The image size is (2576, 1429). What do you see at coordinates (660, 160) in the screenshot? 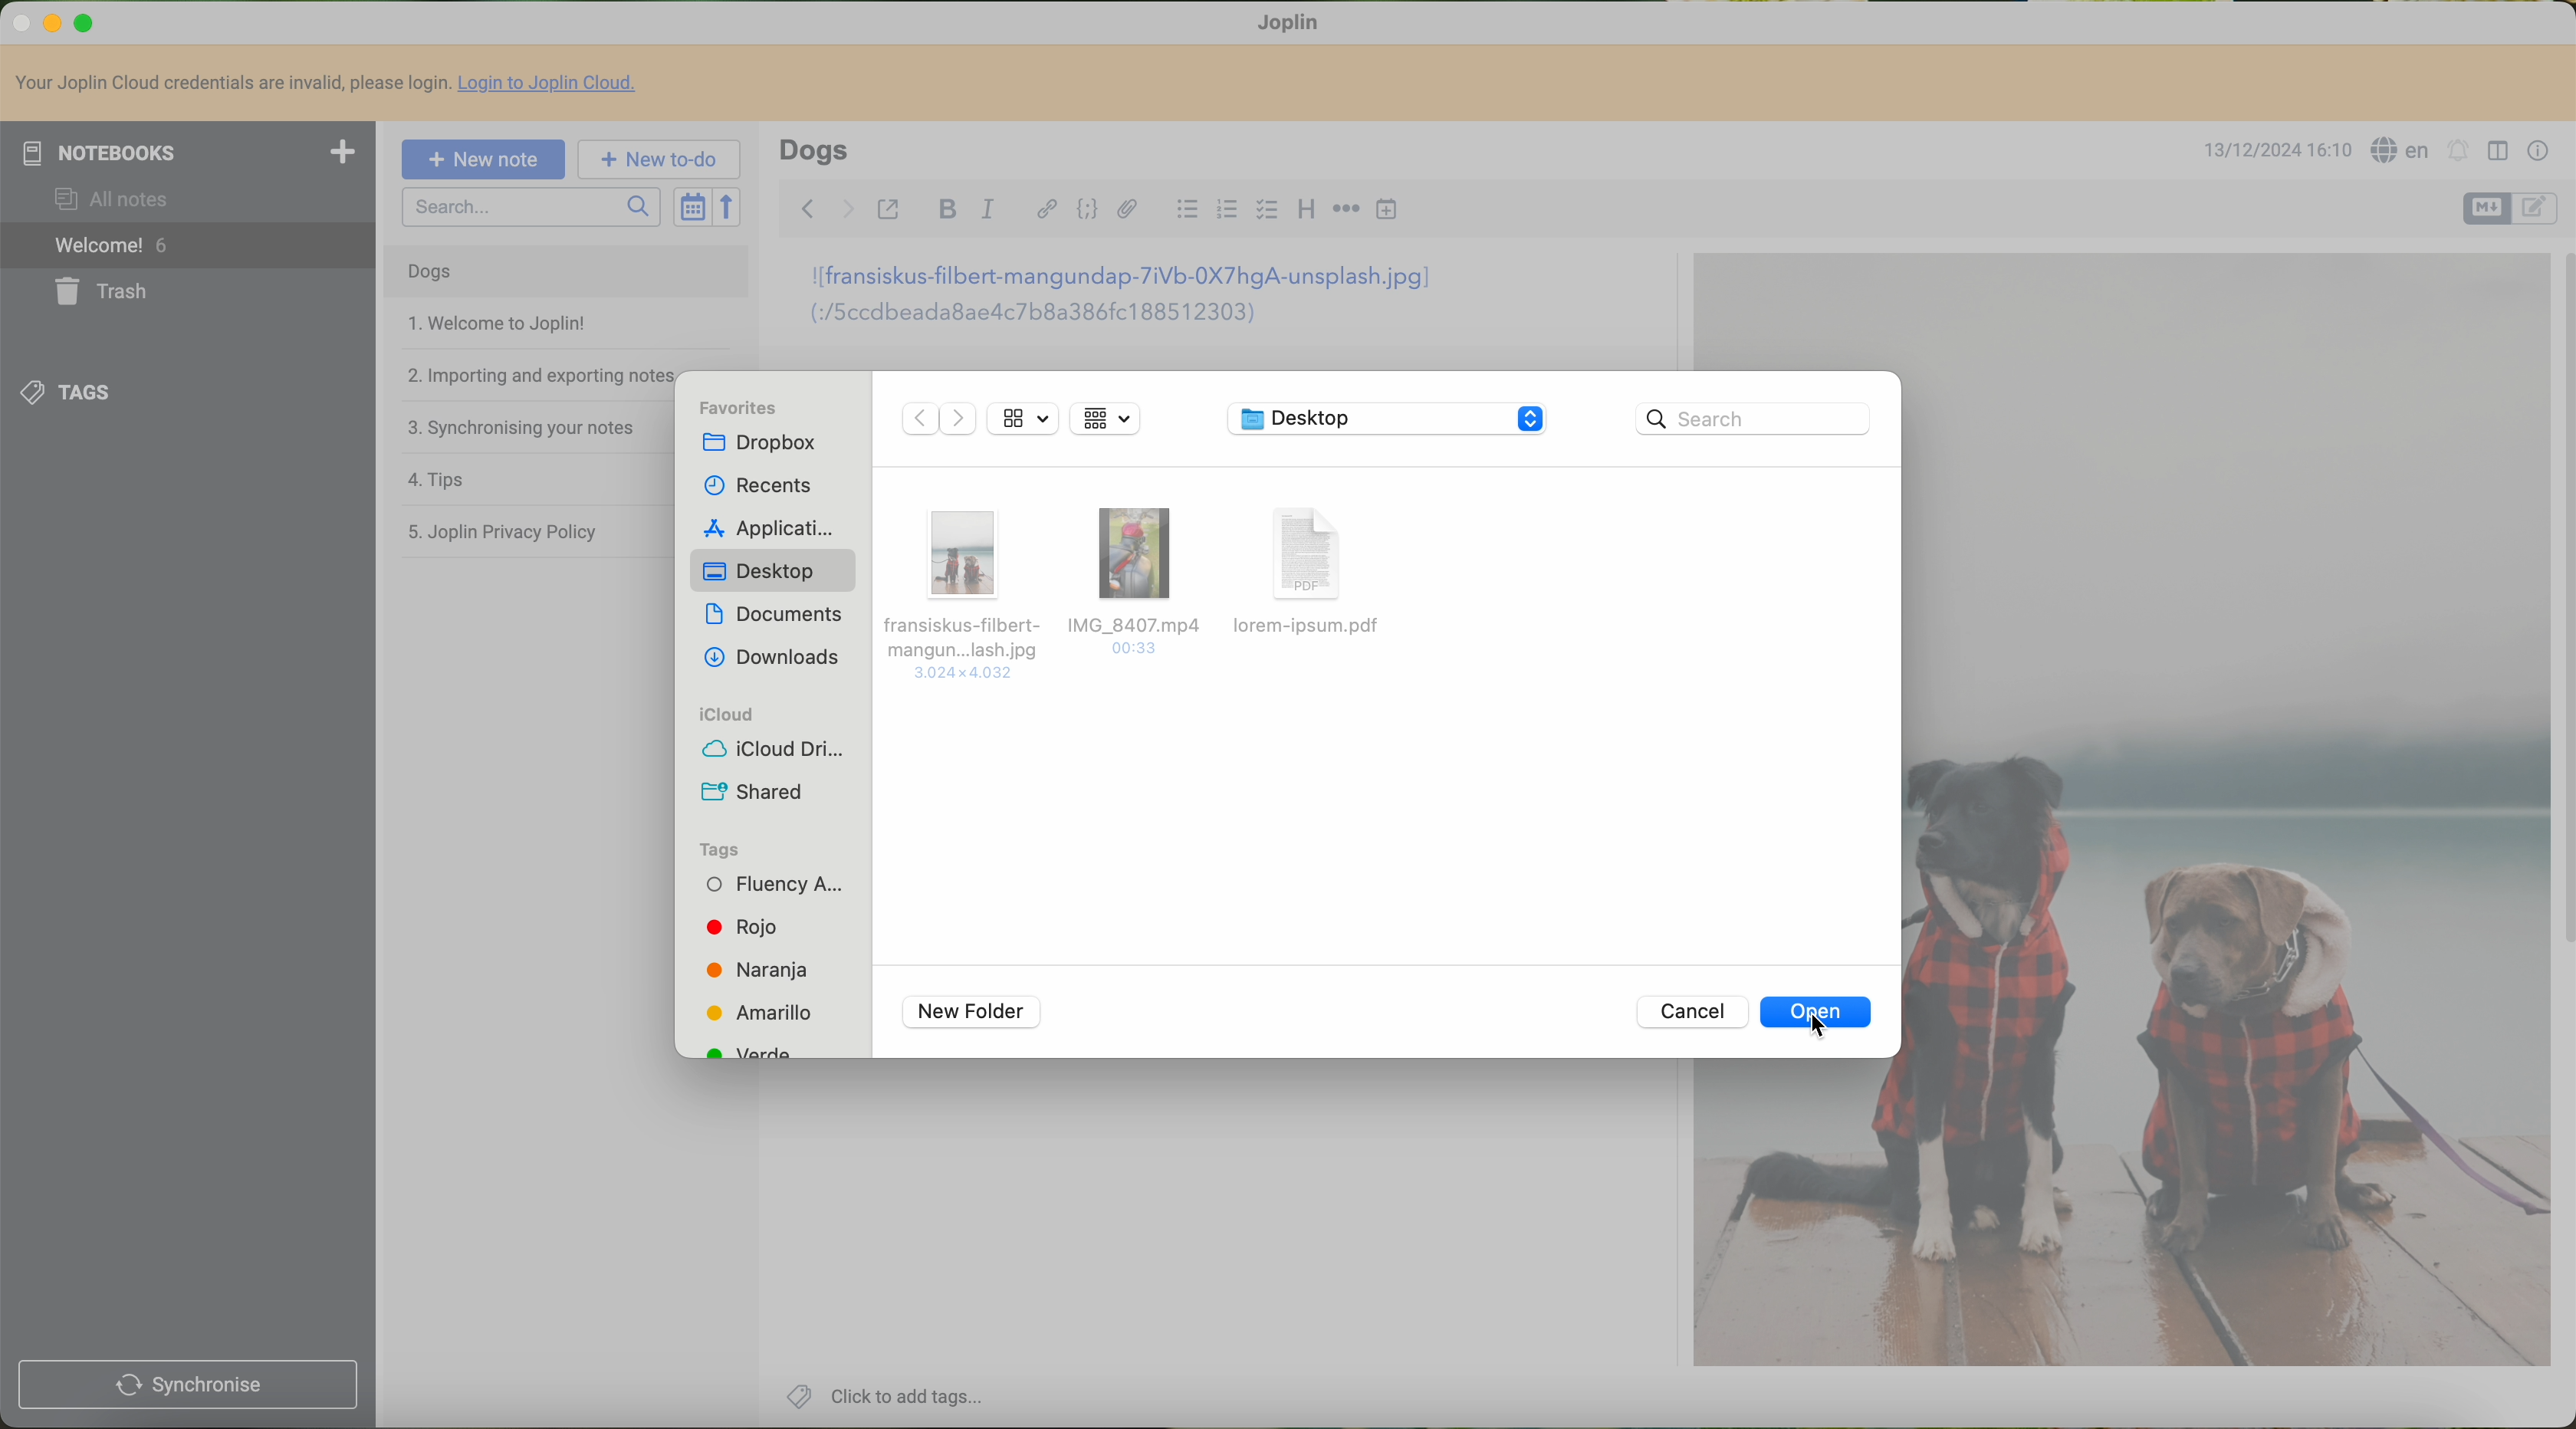
I see `new to-do` at bounding box center [660, 160].